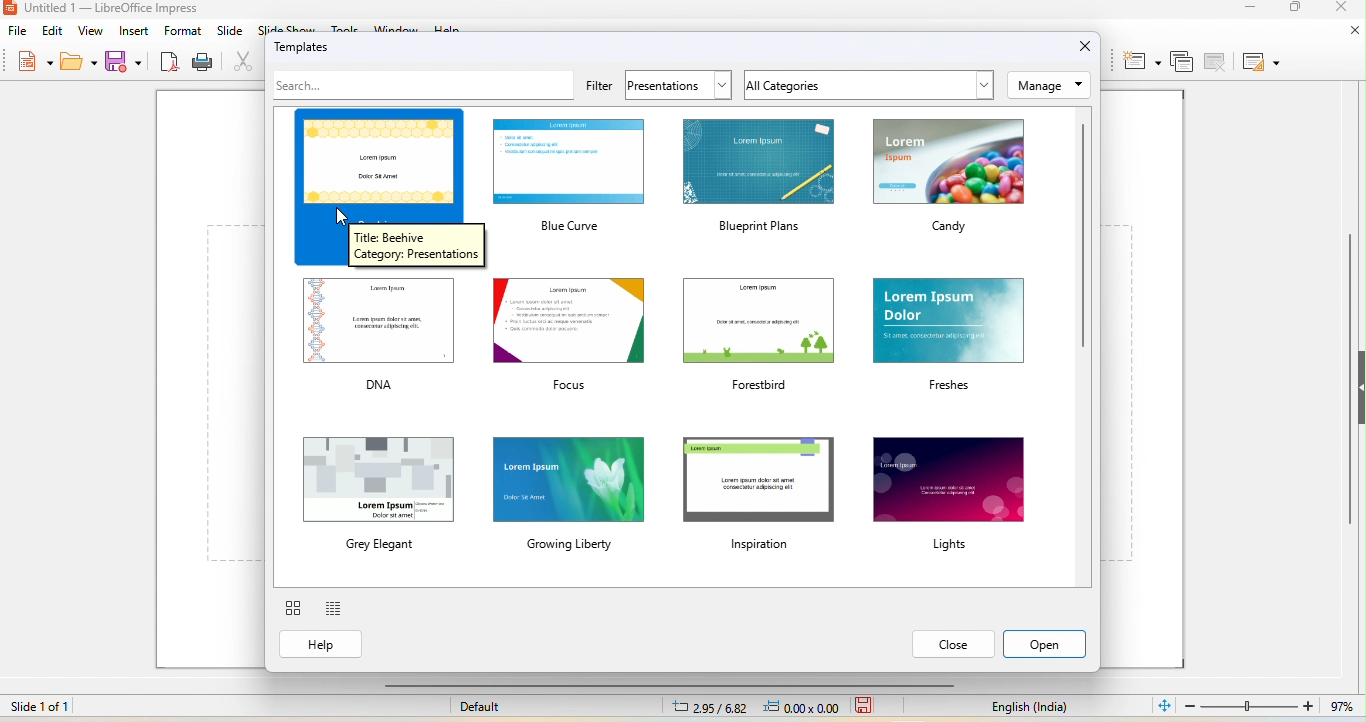 This screenshot has width=1366, height=722. I want to click on help, so click(452, 28).